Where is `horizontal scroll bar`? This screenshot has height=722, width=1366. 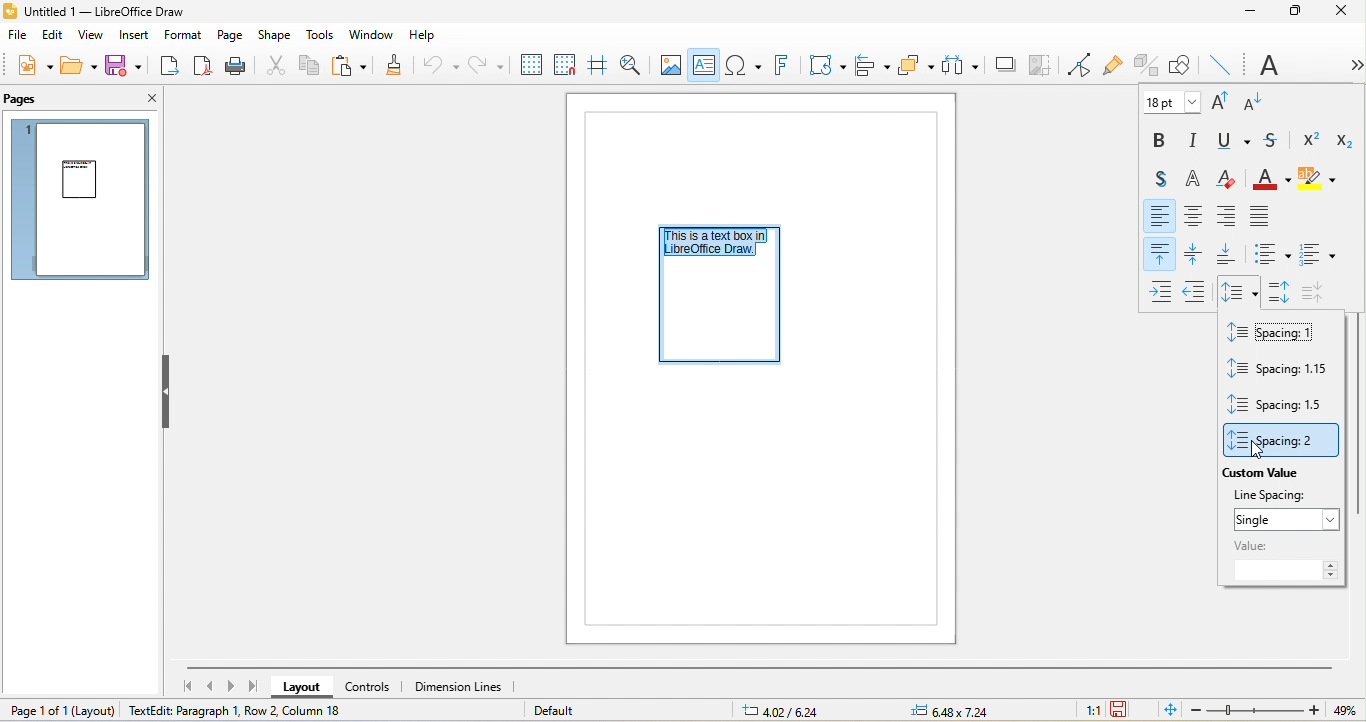 horizontal scroll bar is located at coordinates (756, 669).